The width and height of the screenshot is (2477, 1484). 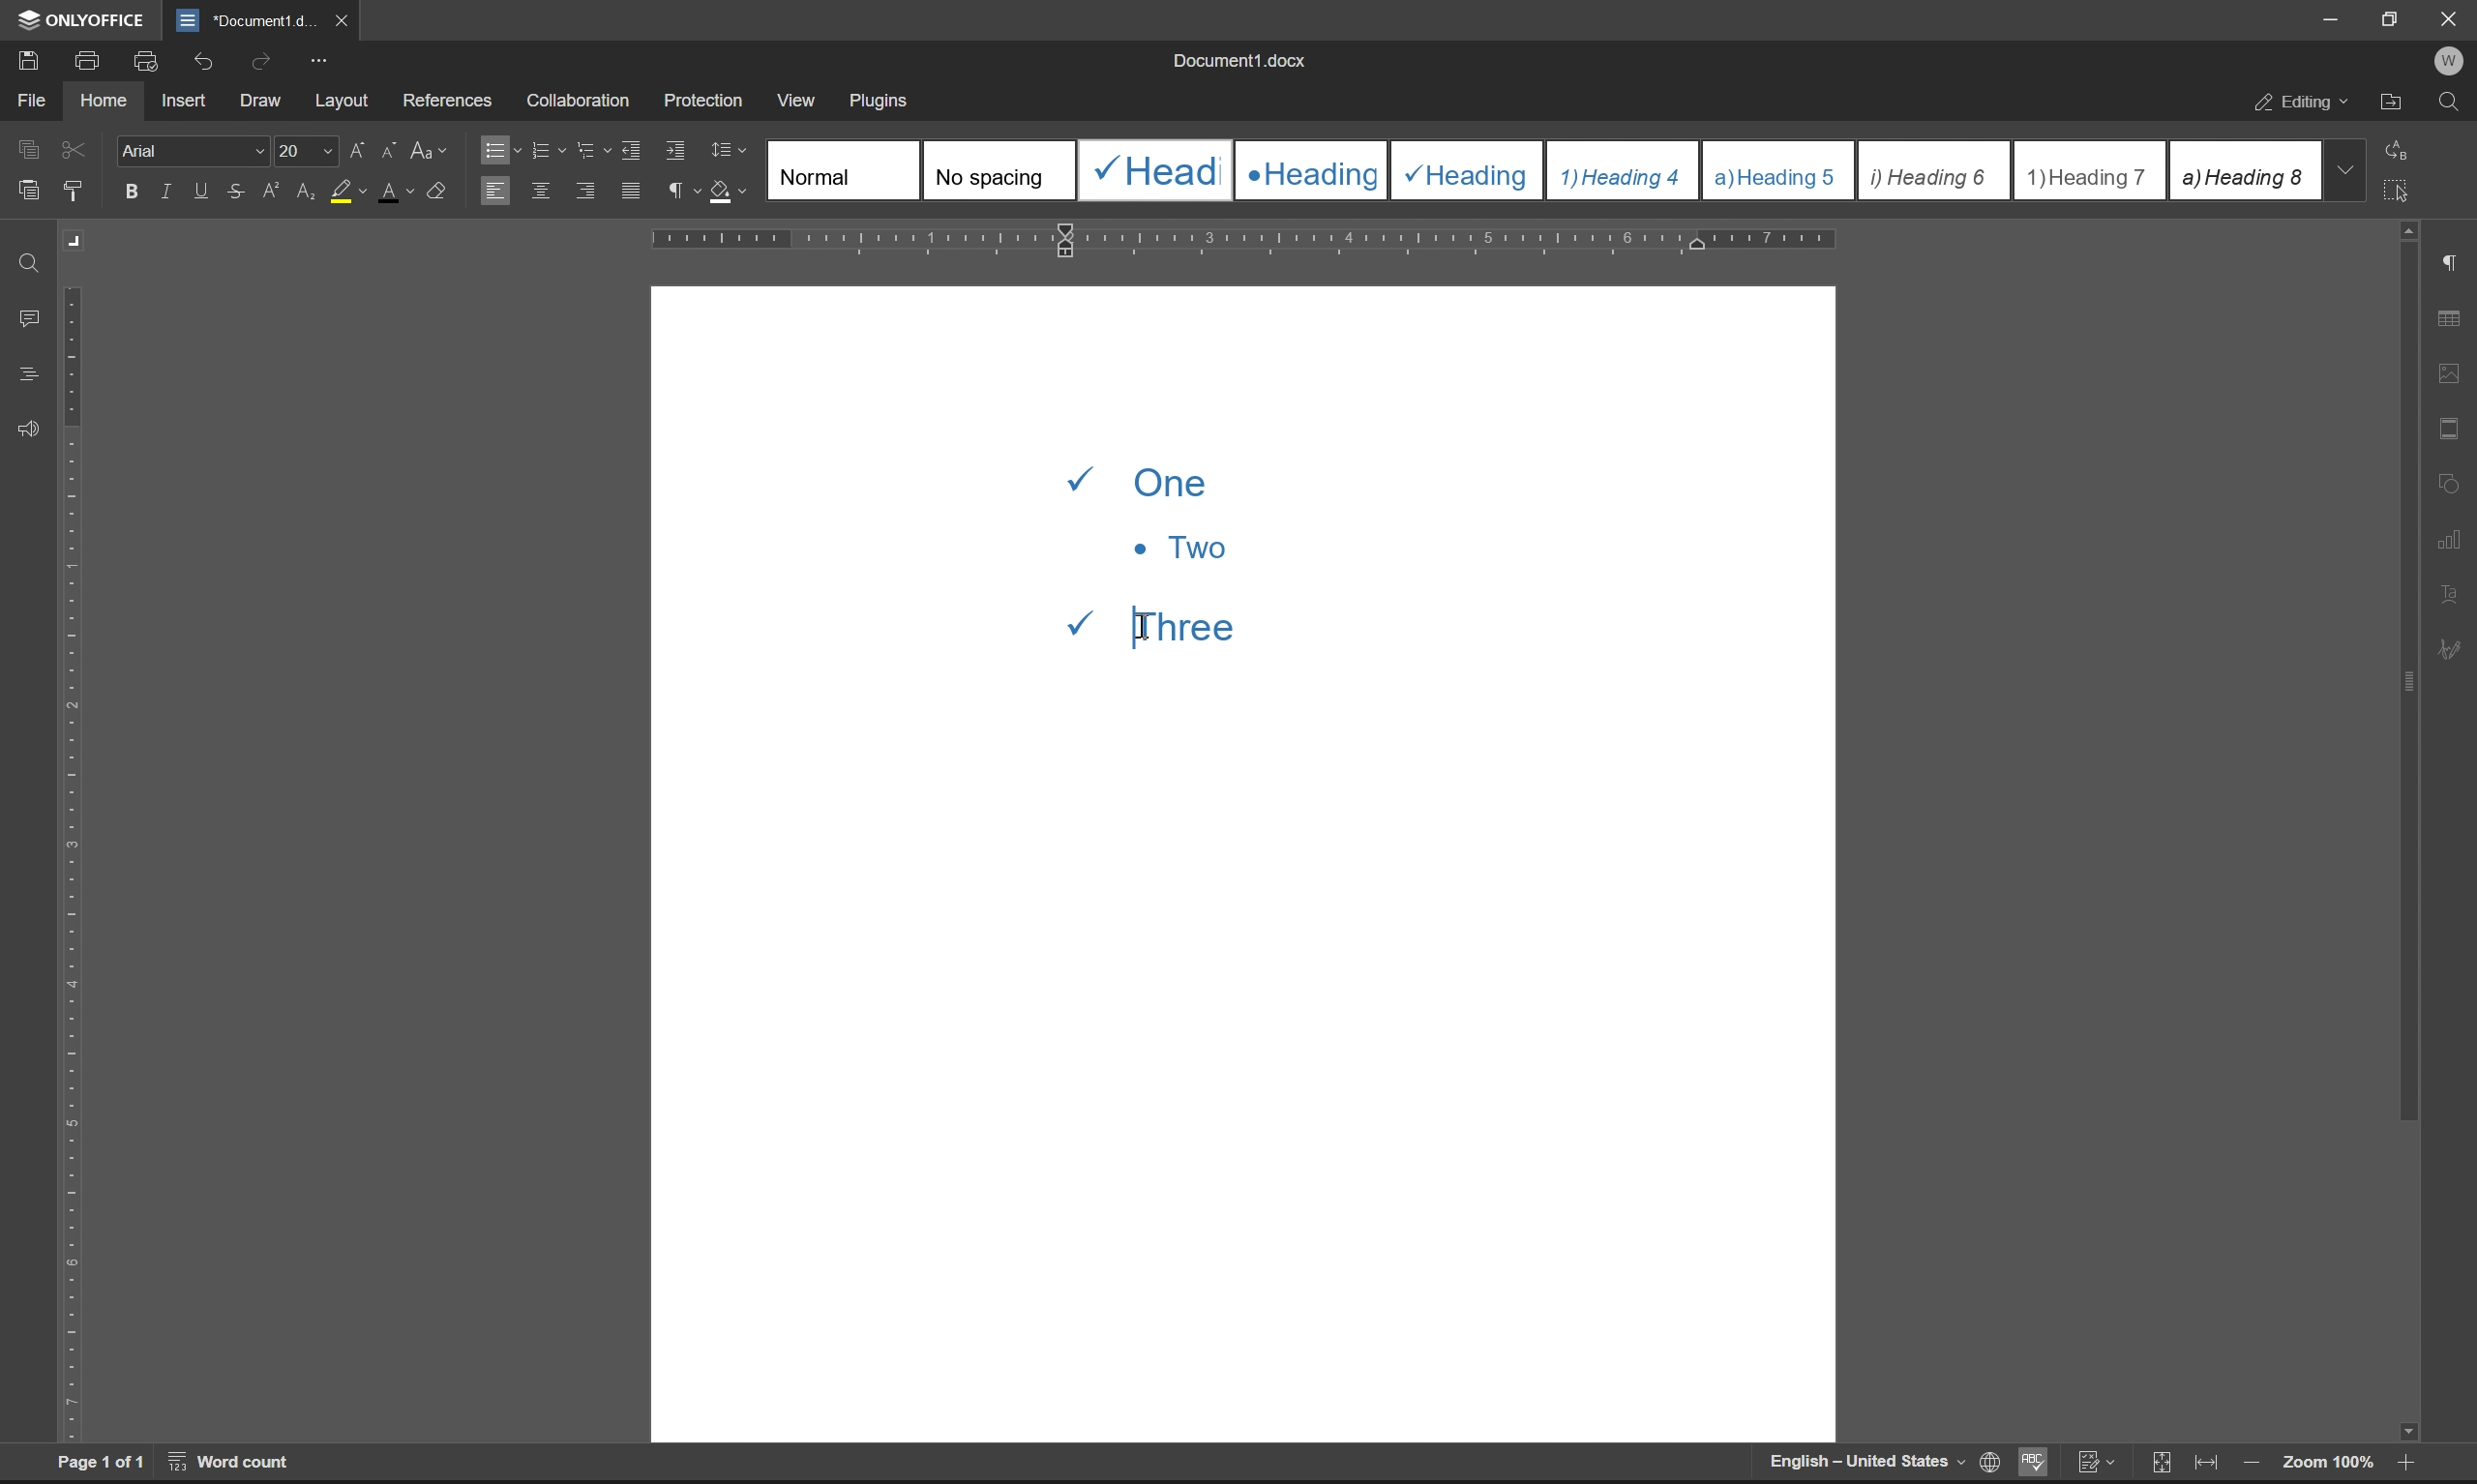 I want to click on ruler, so click(x=1245, y=241).